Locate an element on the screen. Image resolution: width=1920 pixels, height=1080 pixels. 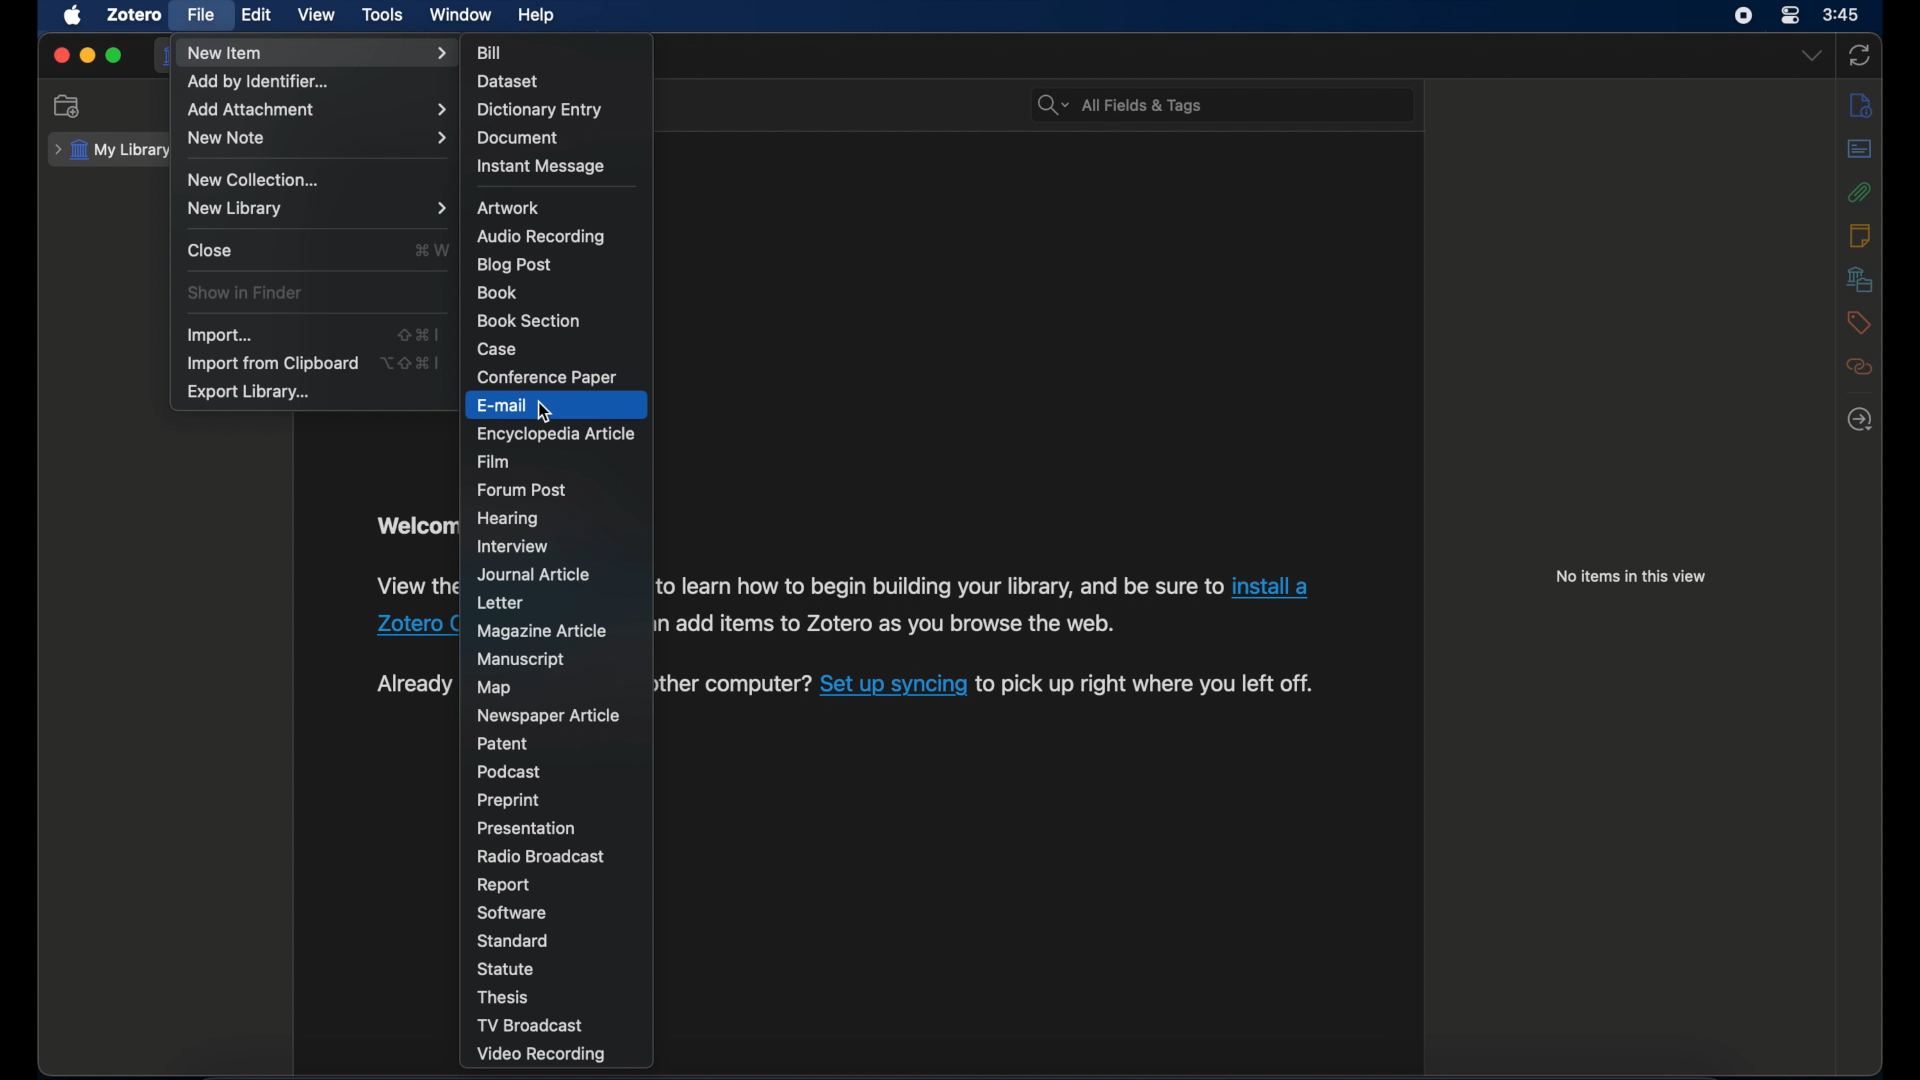
installation instruction is located at coordinates (412, 606).